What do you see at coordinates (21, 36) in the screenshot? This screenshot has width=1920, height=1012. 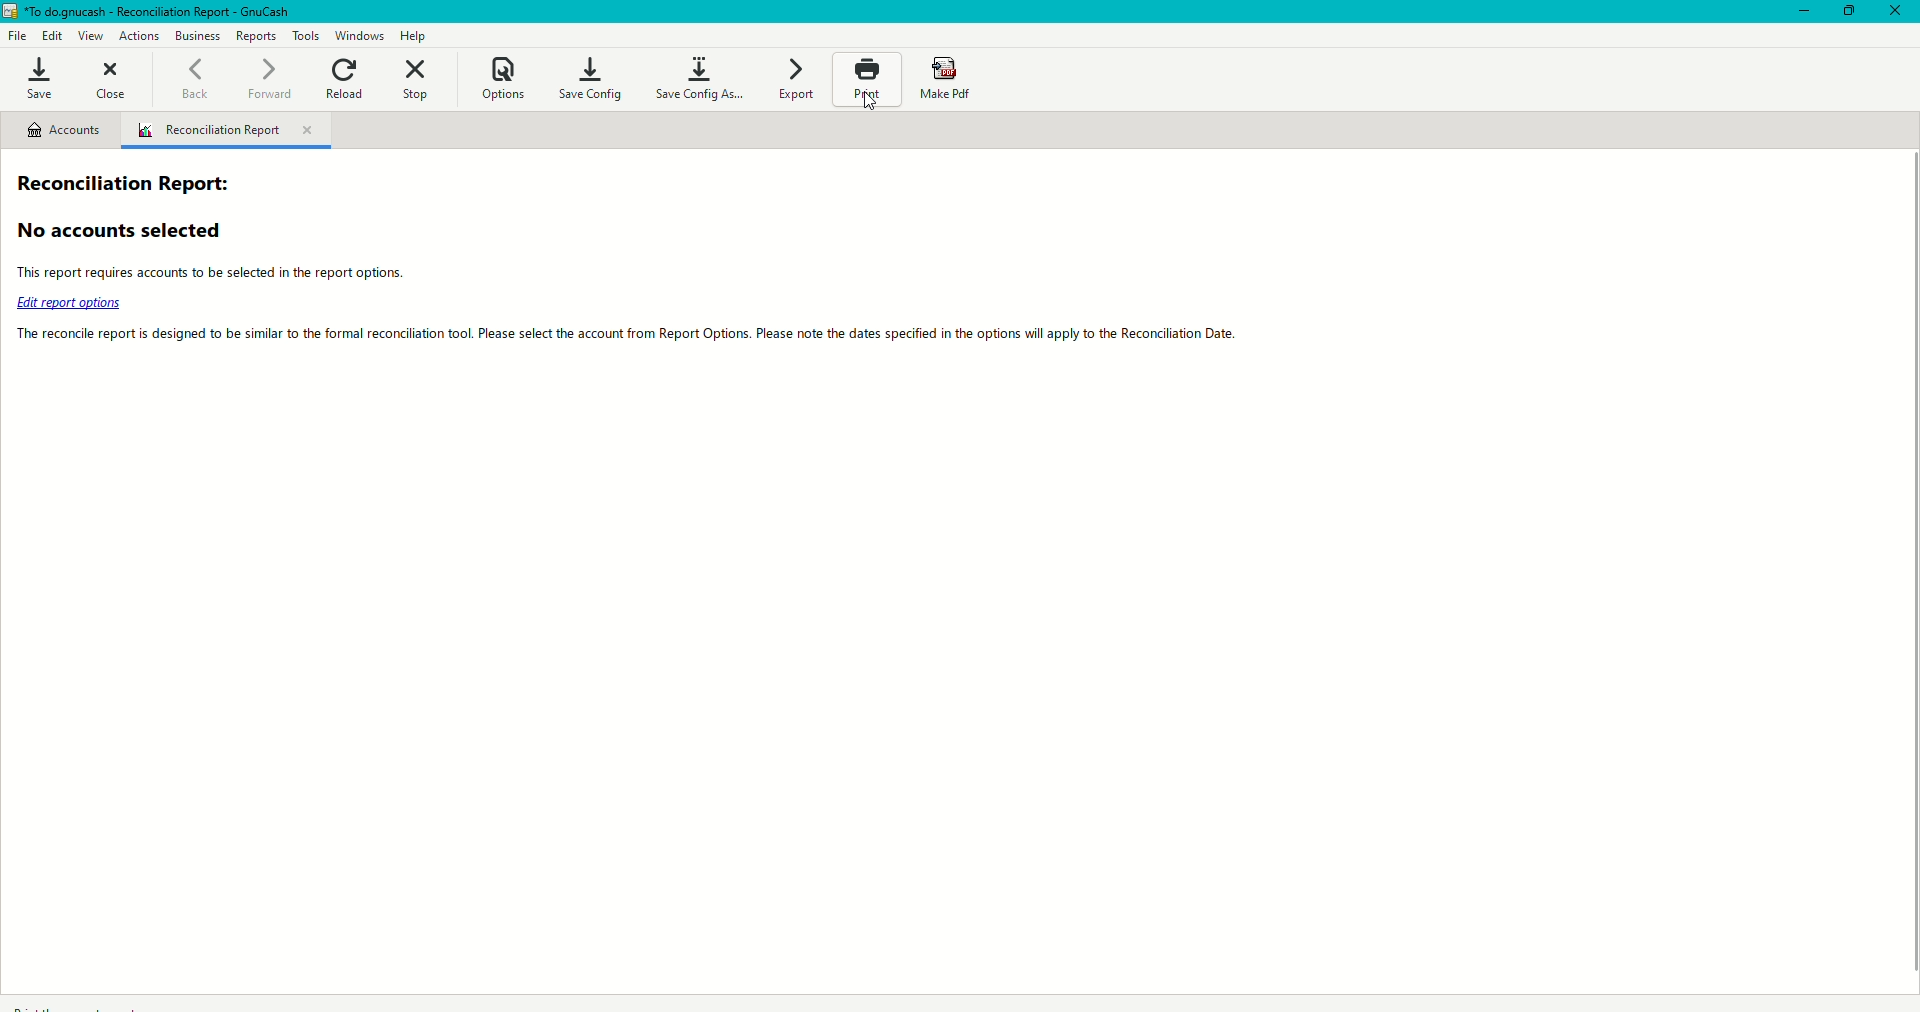 I see `File` at bounding box center [21, 36].